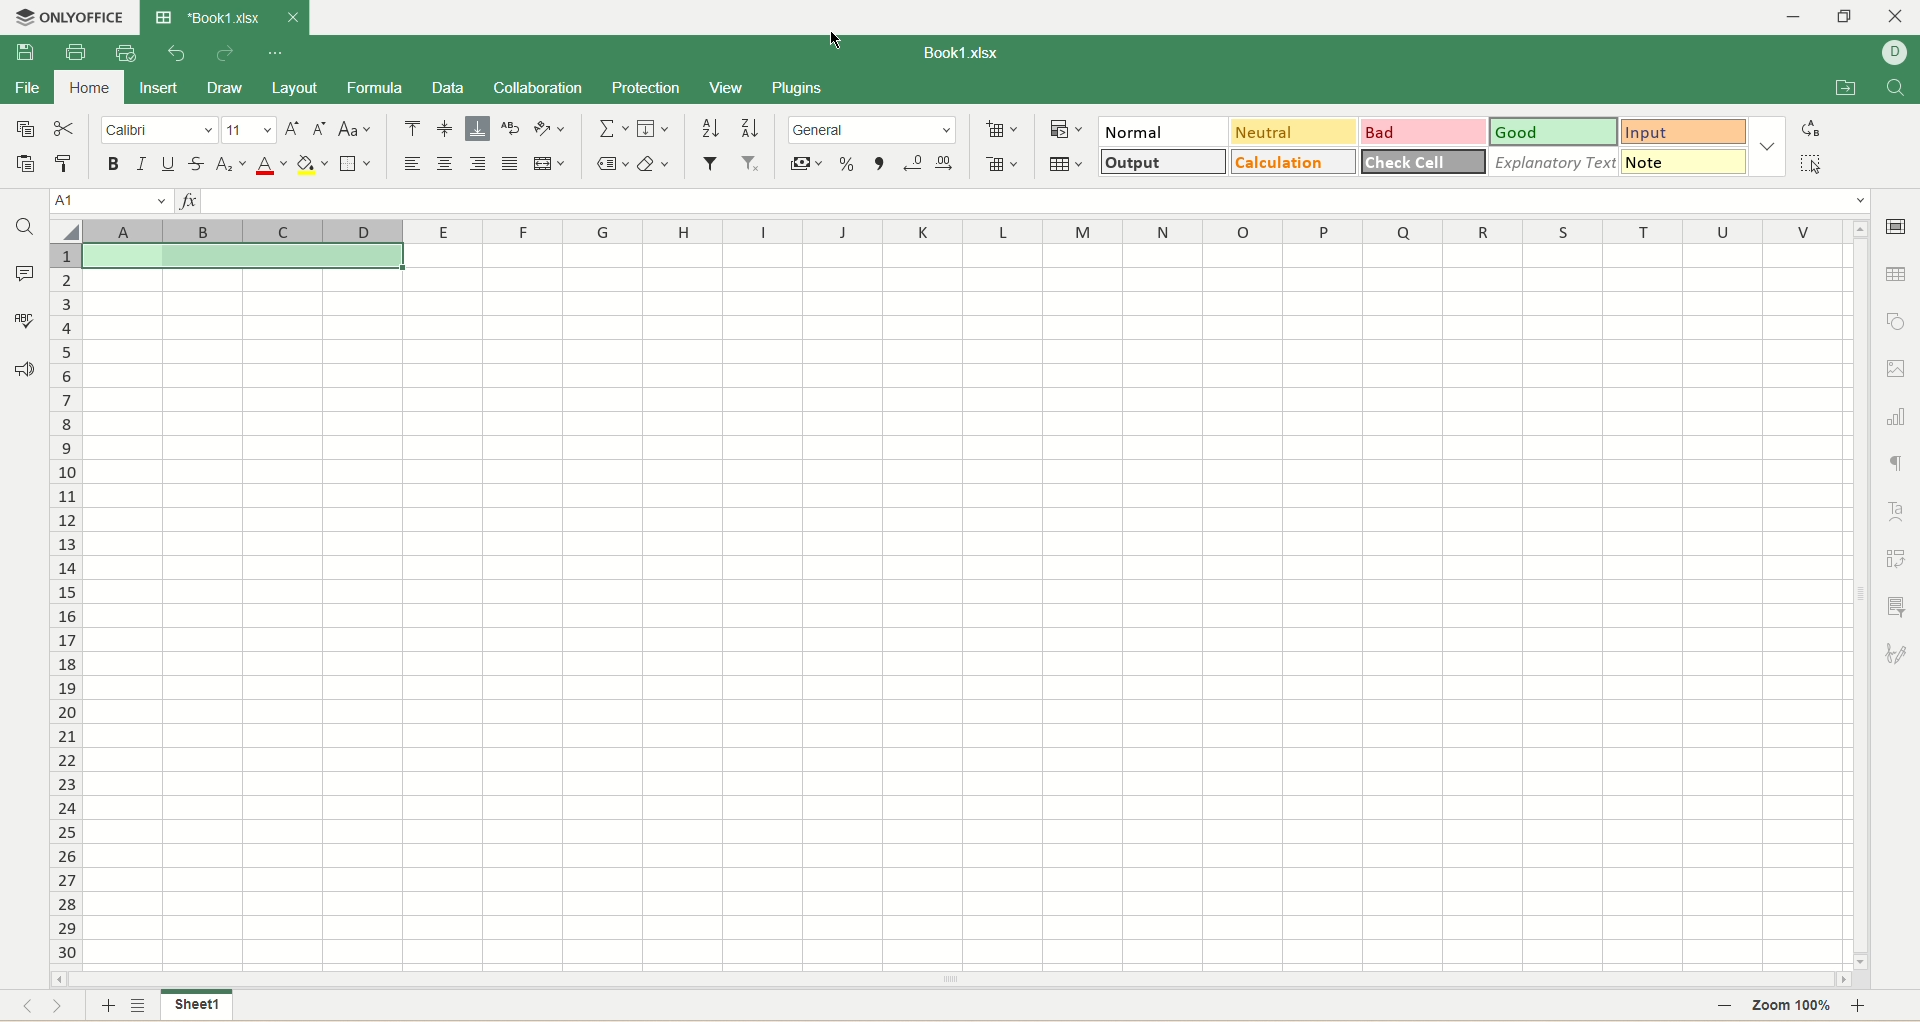 The width and height of the screenshot is (1920, 1022). What do you see at coordinates (292, 20) in the screenshot?
I see `close` at bounding box center [292, 20].